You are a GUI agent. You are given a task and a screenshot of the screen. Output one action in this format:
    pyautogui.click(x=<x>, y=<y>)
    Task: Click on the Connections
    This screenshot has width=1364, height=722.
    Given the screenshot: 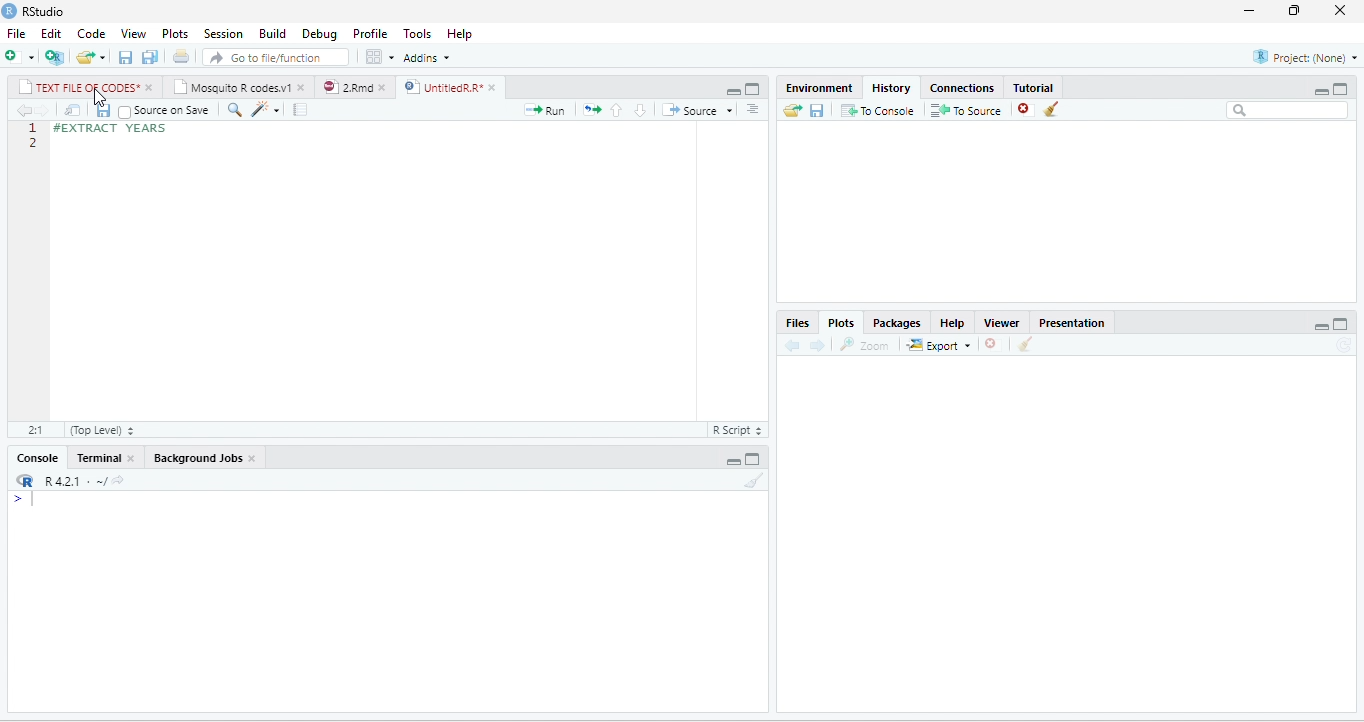 What is the action you would take?
    pyautogui.click(x=963, y=89)
    